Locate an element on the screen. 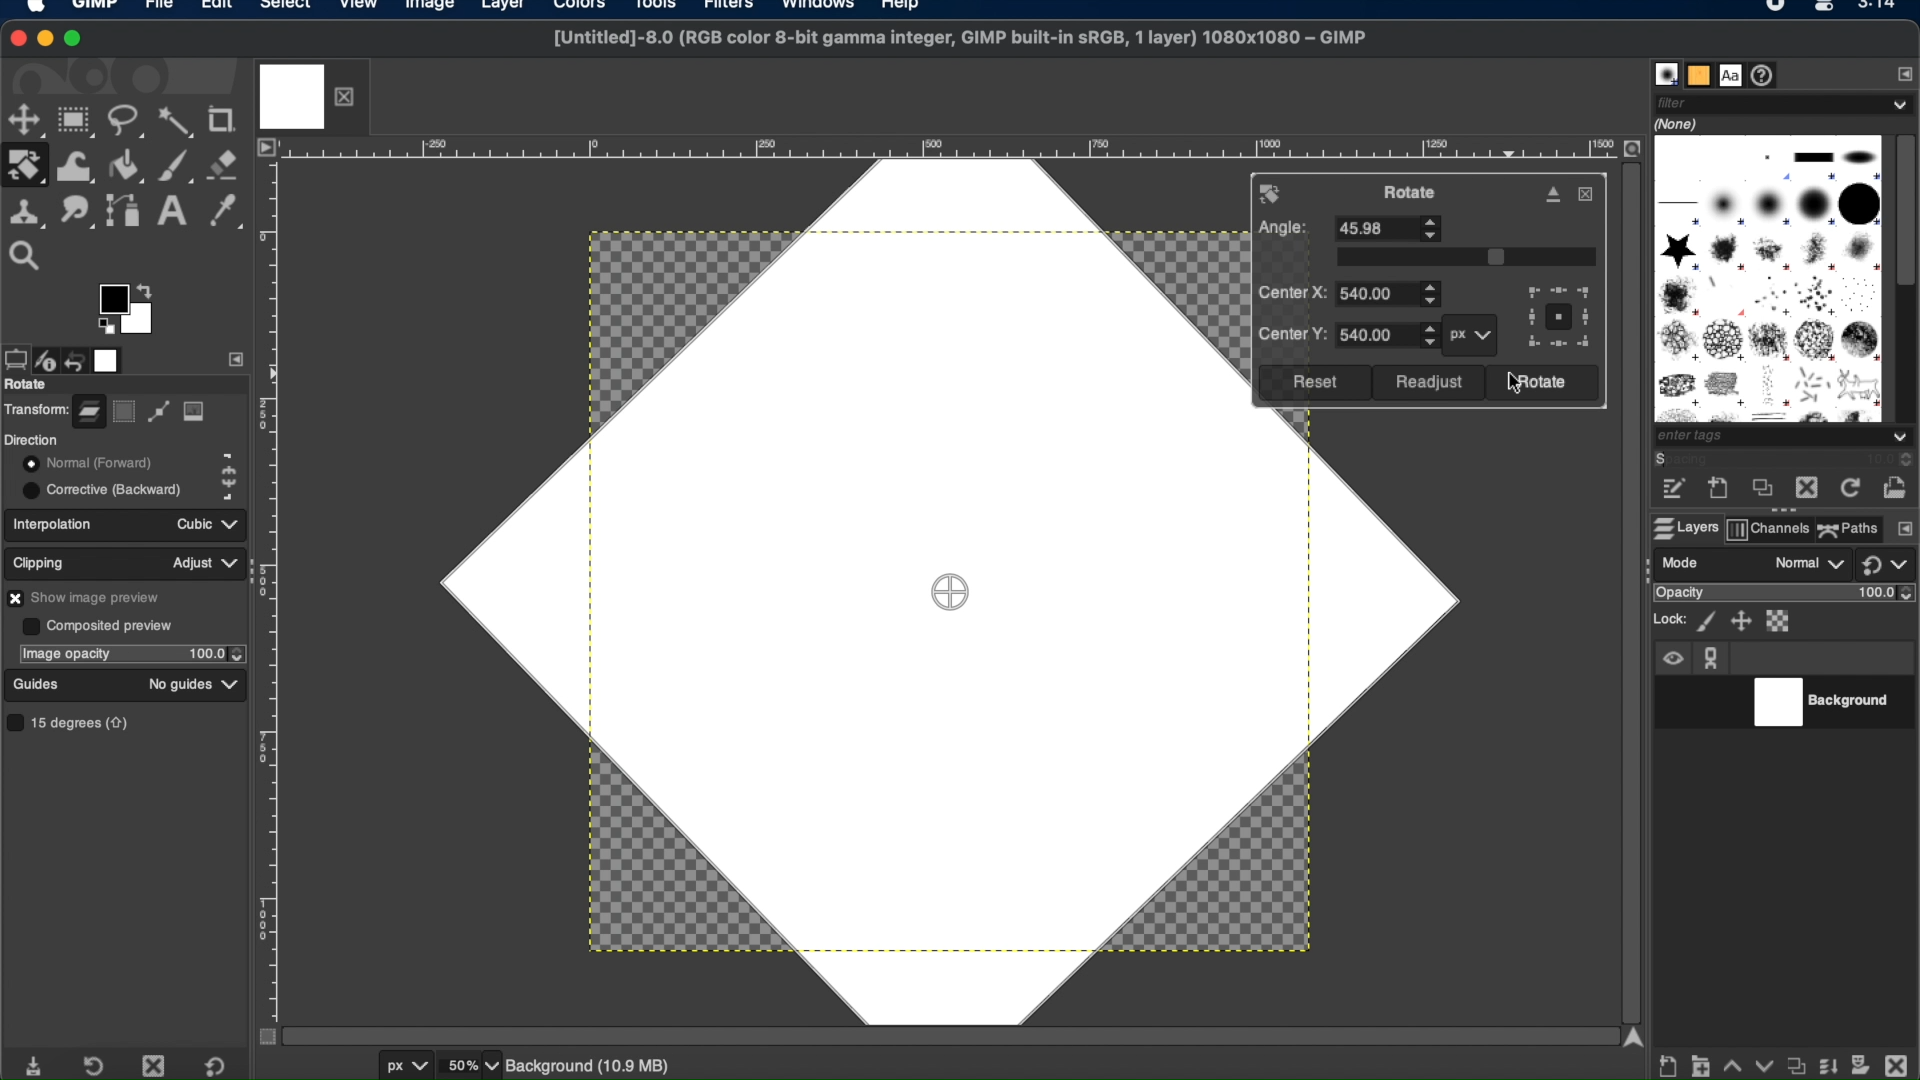  apple logo is located at coordinates (34, 10).